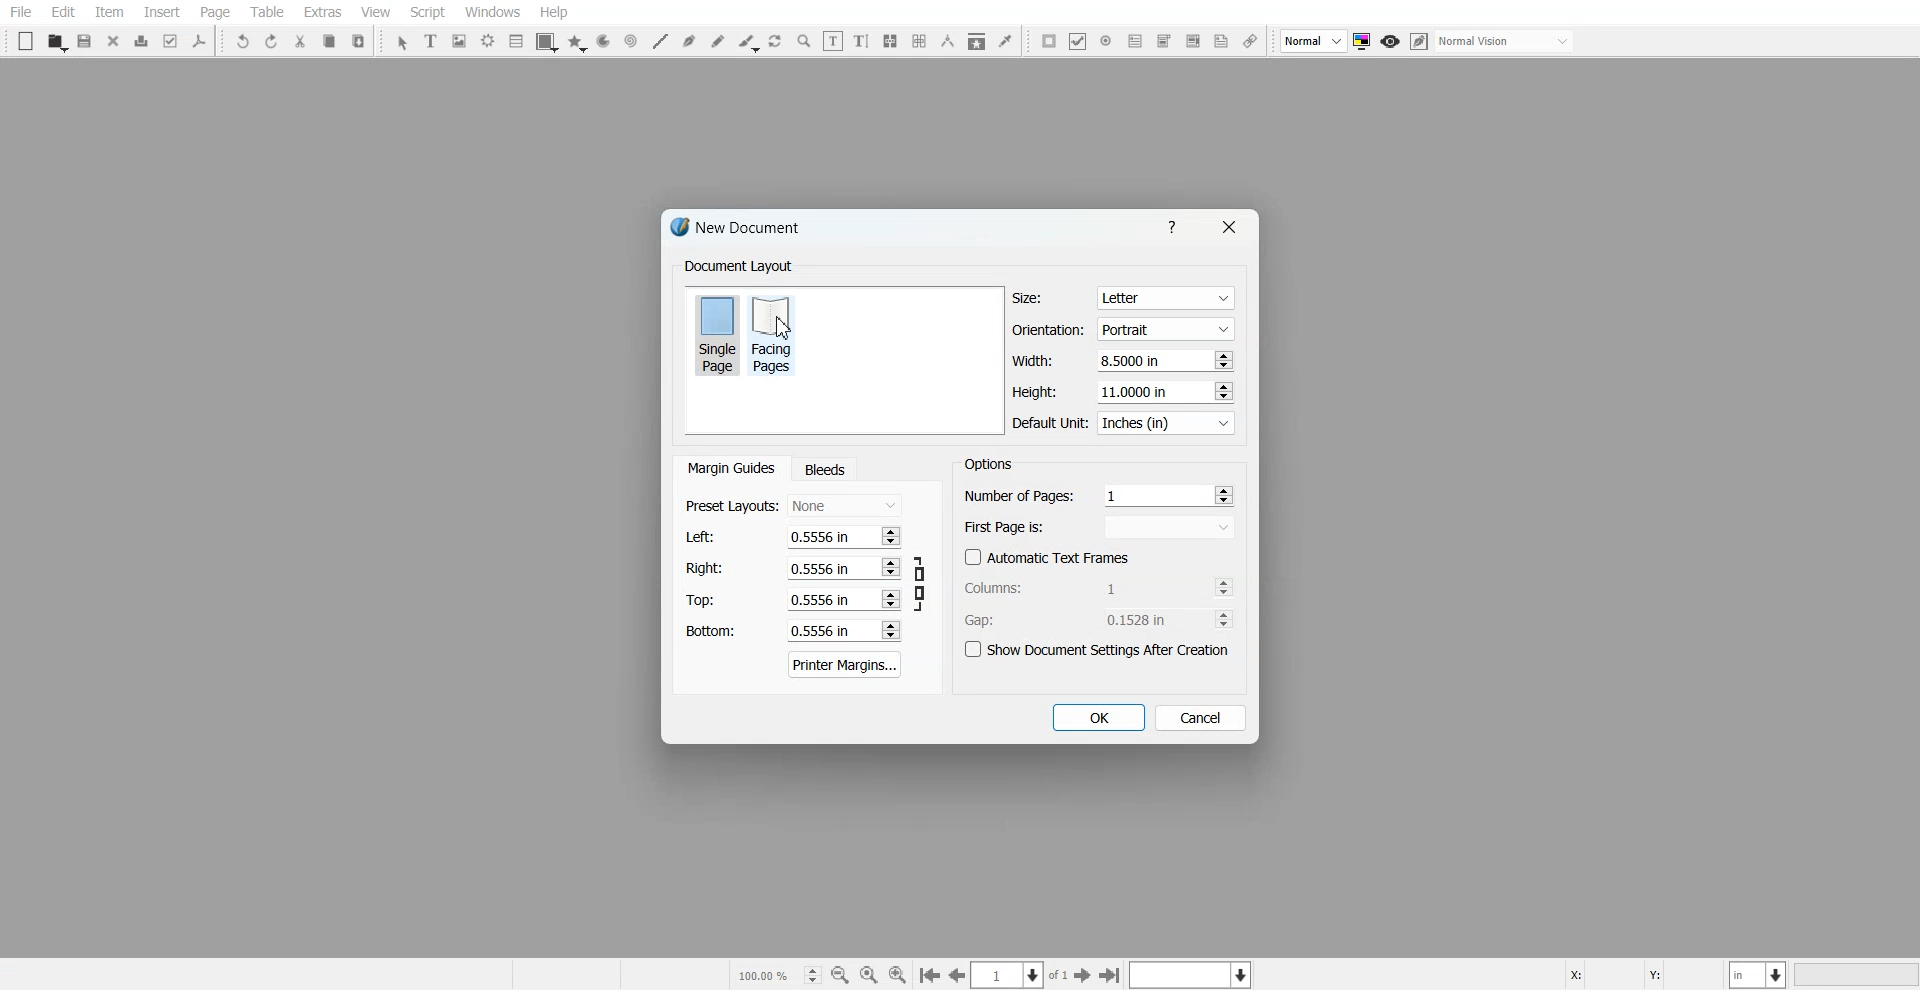 This screenshot has height=990, width=1920. What do you see at coordinates (783, 327) in the screenshot?
I see `Cursor` at bounding box center [783, 327].